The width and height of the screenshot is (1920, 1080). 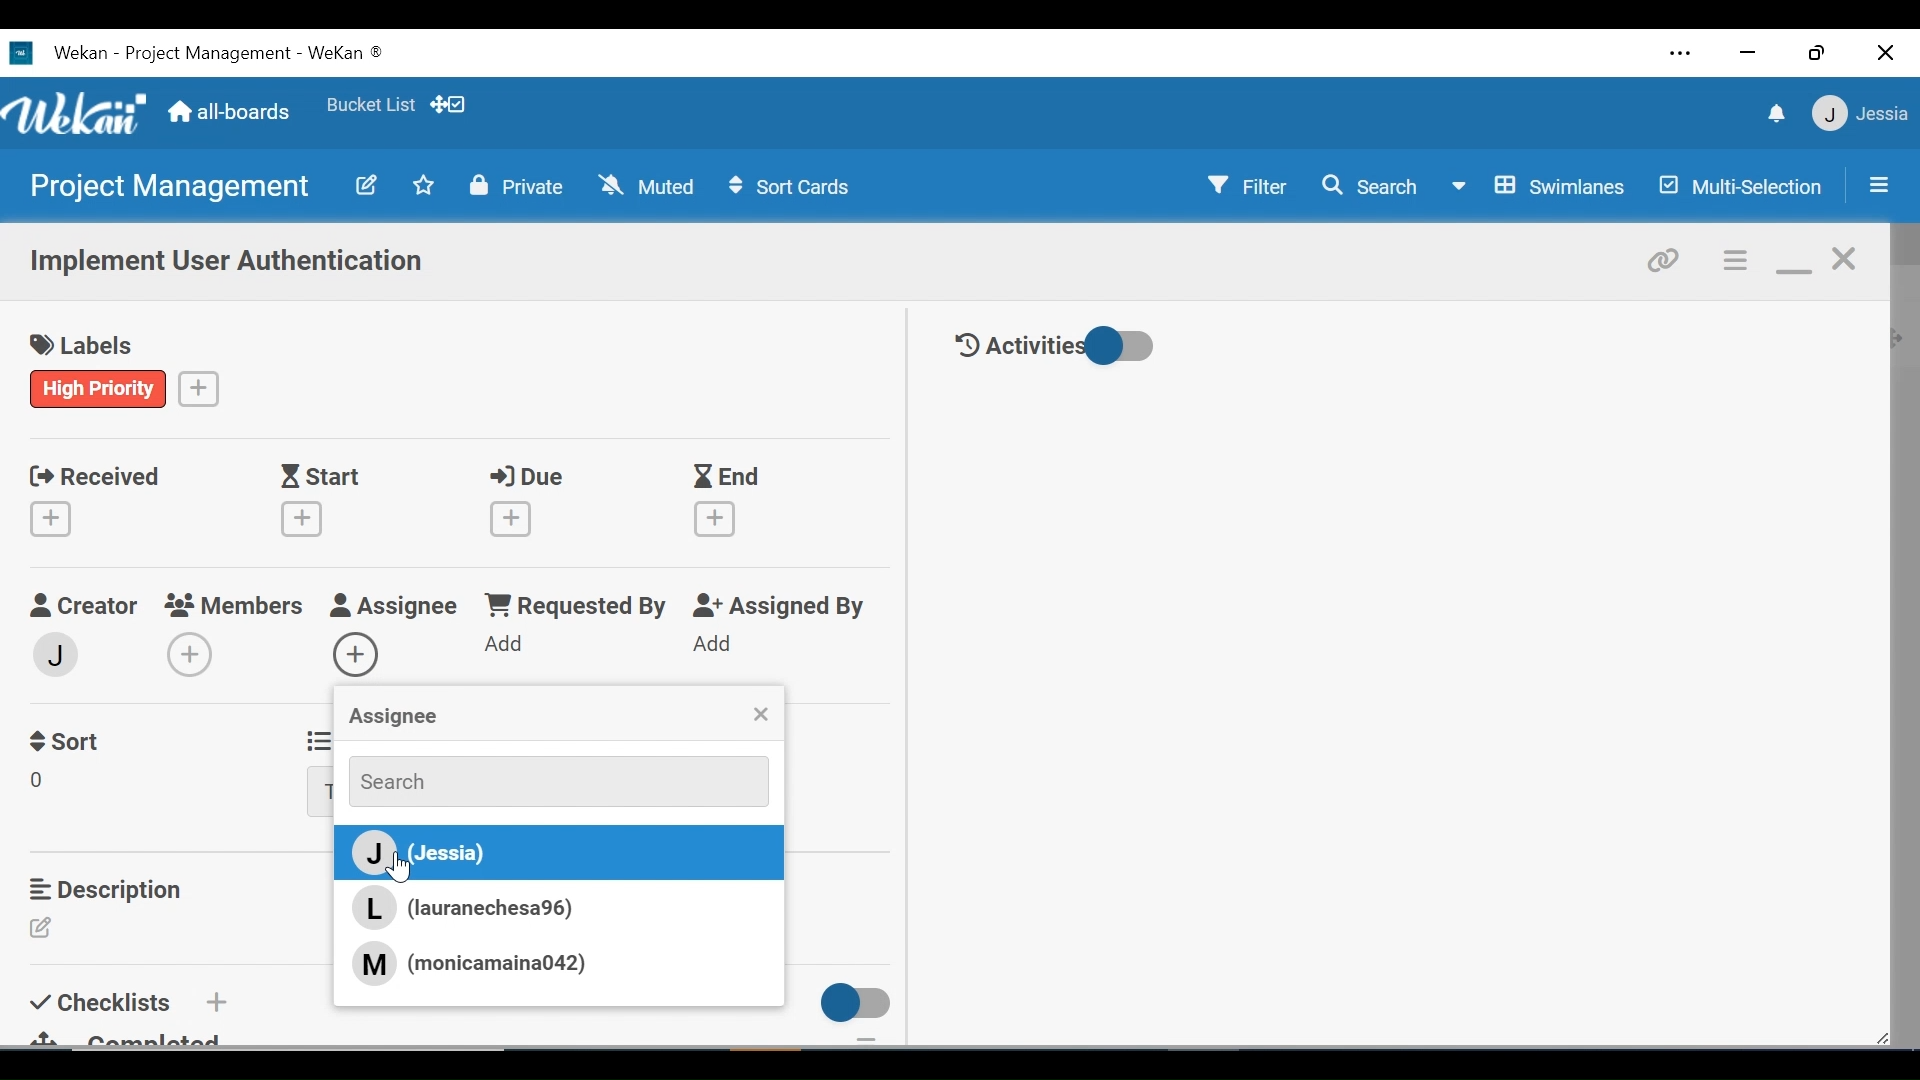 What do you see at coordinates (43, 783) in the screenshot?
I see `Field` at bounding box center [43, 783].